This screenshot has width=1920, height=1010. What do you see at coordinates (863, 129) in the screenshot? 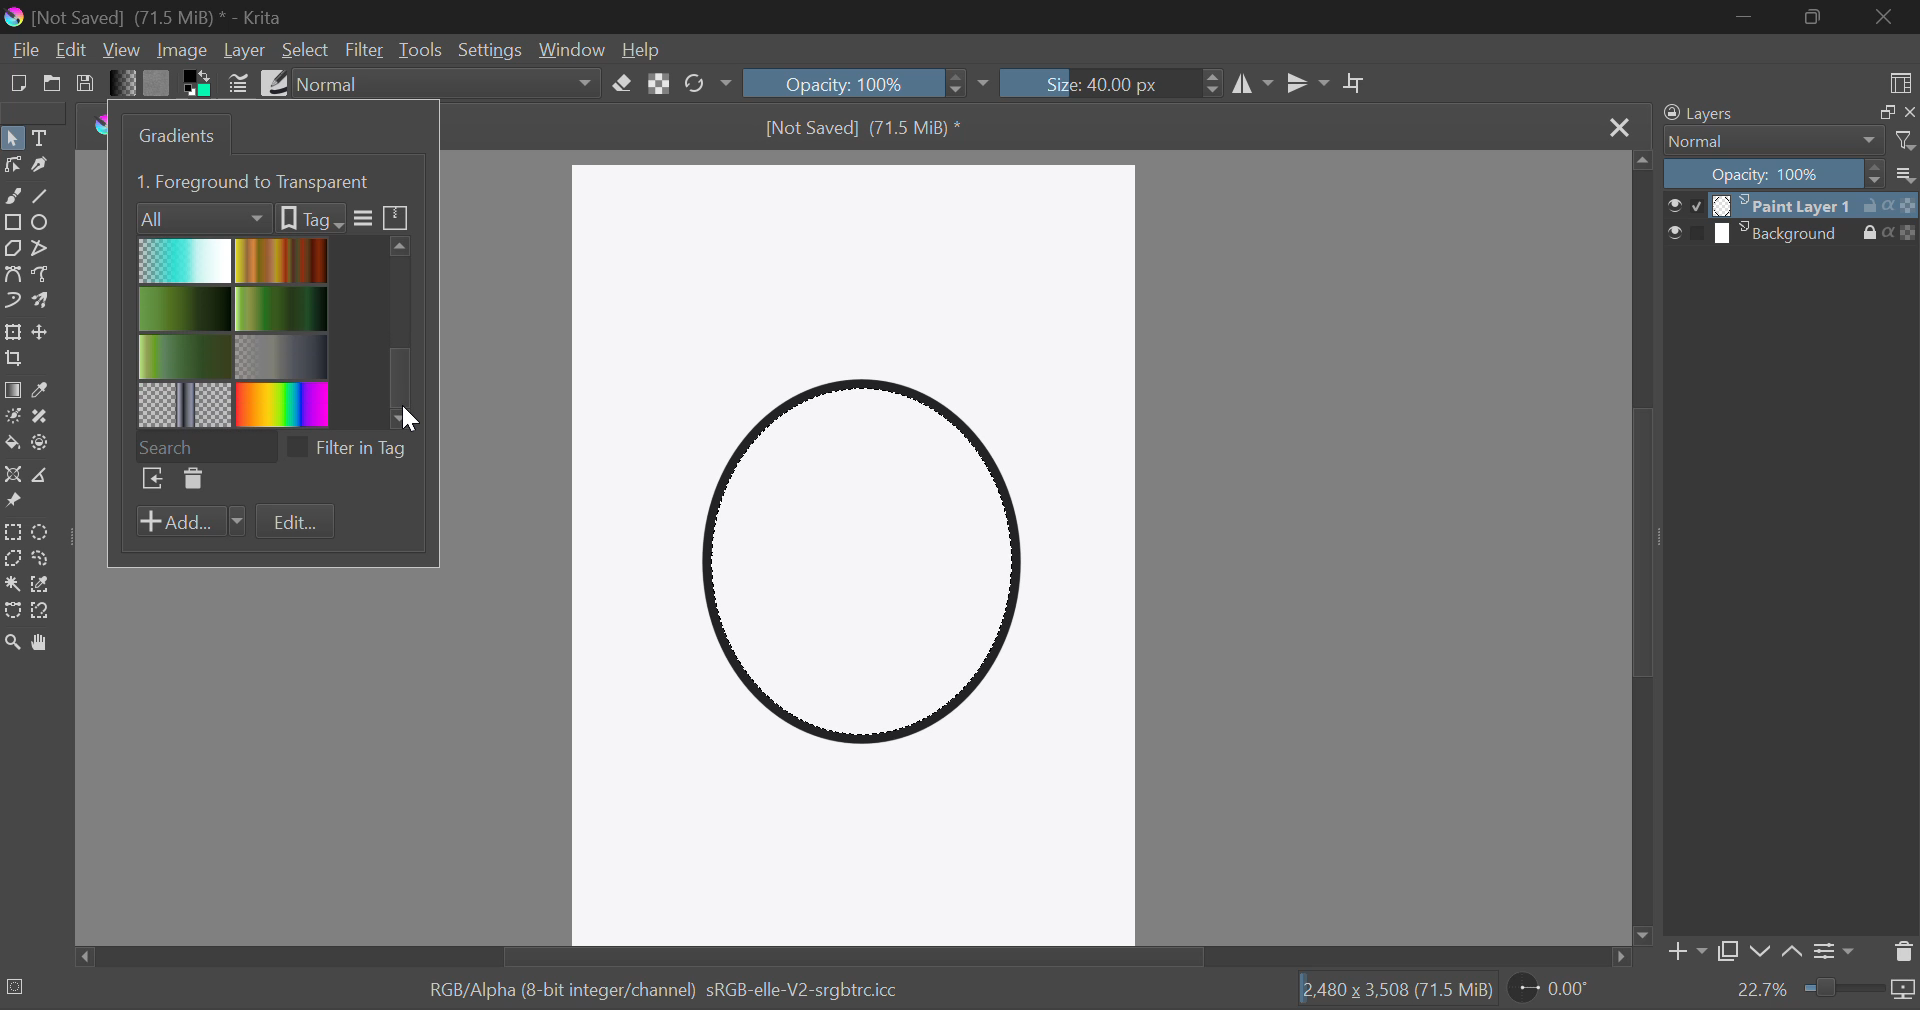
I see `[Not Saved] (71.5 MiB) *` at bounding box center [863, 129].